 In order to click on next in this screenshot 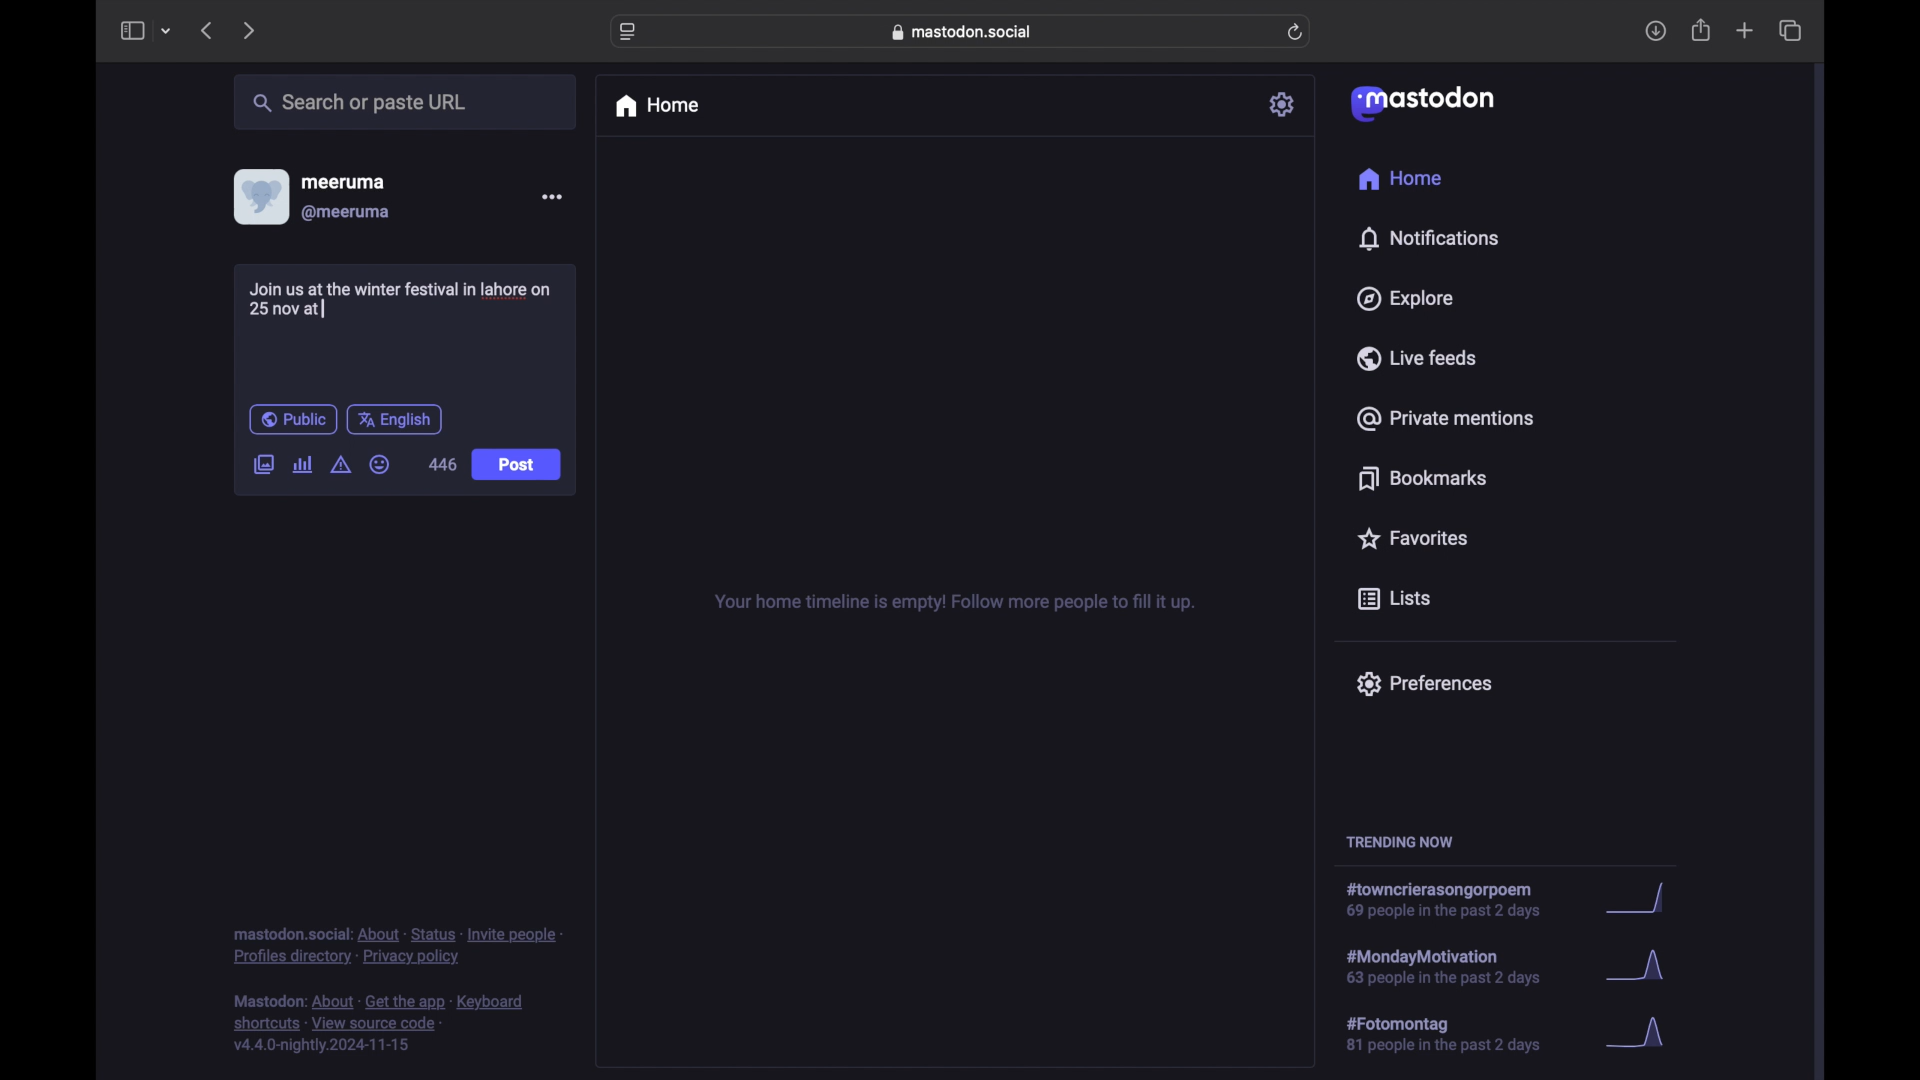, I will do `click(251, 30)`.